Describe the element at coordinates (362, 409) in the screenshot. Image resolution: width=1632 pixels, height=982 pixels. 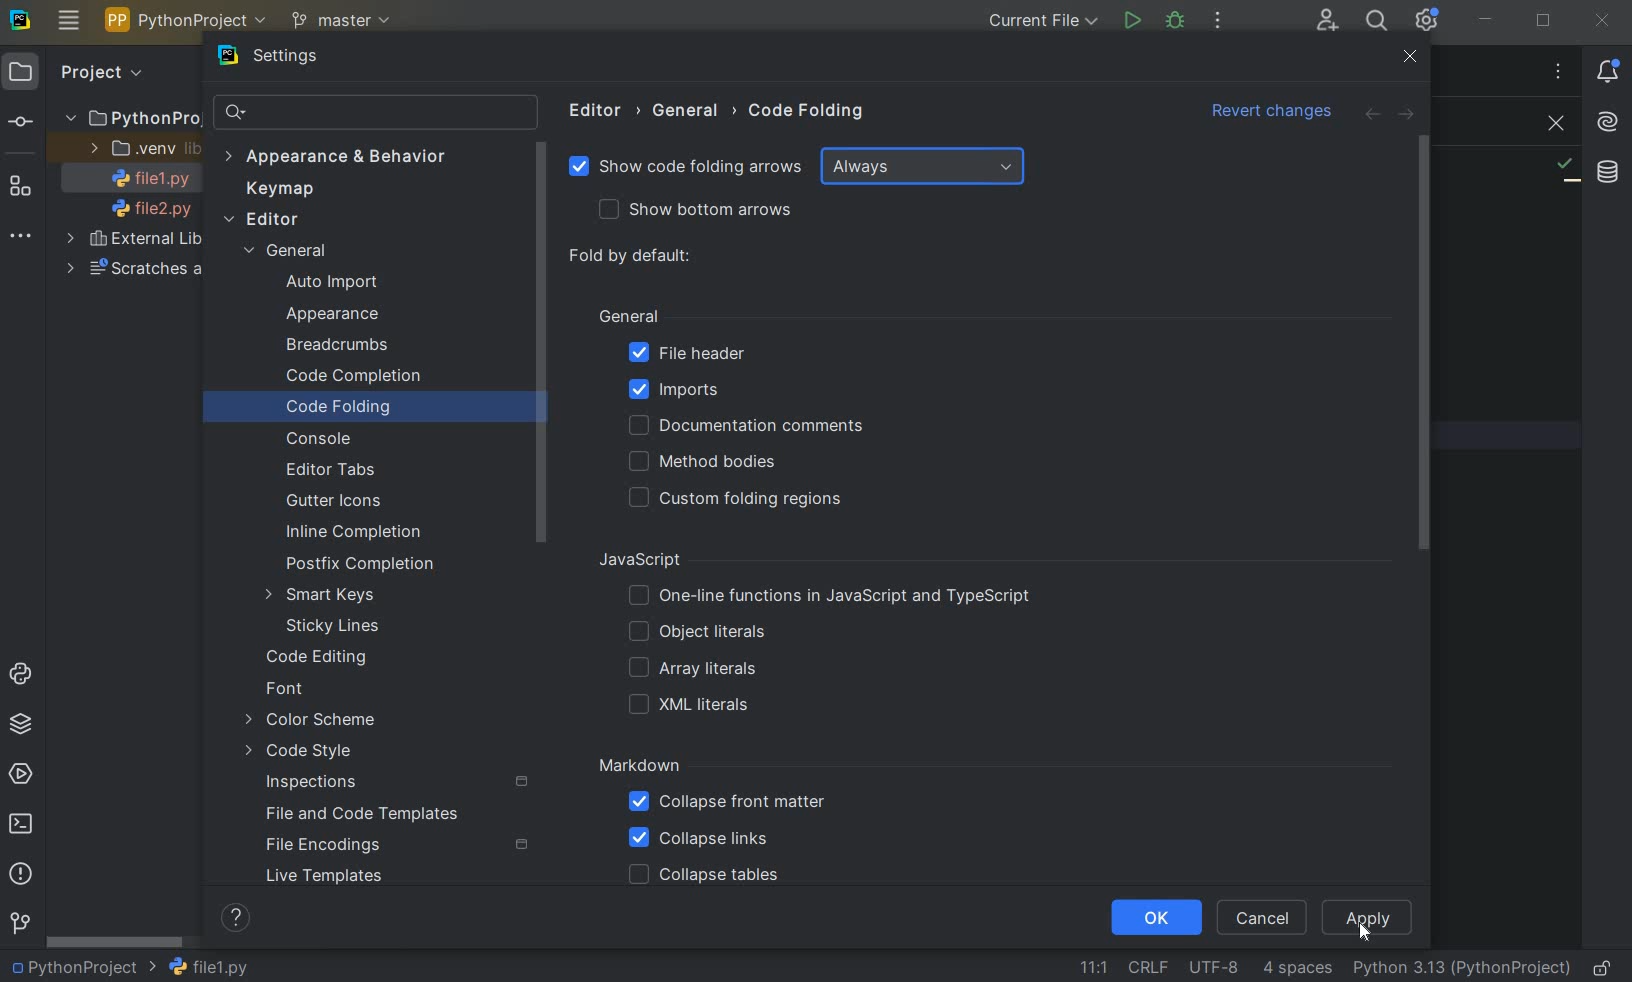
I see `CODE FOLDING` at that location.